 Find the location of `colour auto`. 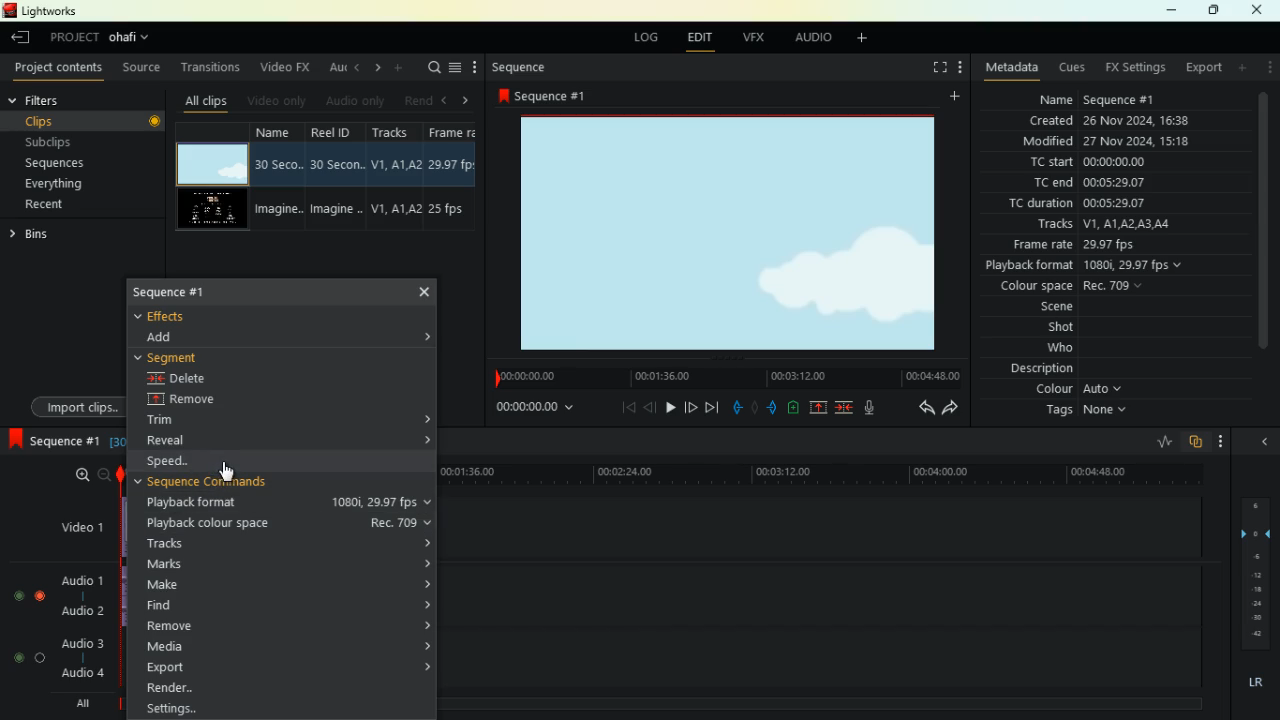

colour auto is located at coordinates (1082, 389).